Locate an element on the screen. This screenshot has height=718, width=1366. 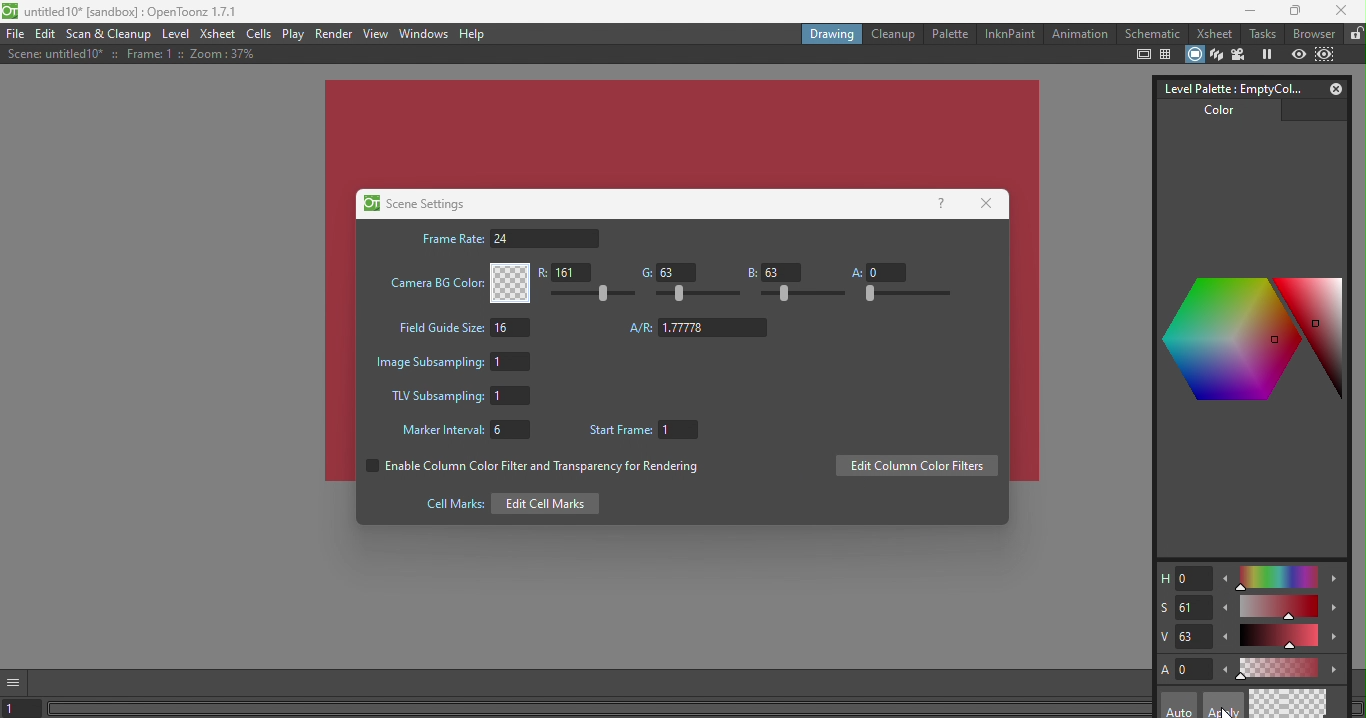
Camera stand view is located at coordinates (1193, 53).